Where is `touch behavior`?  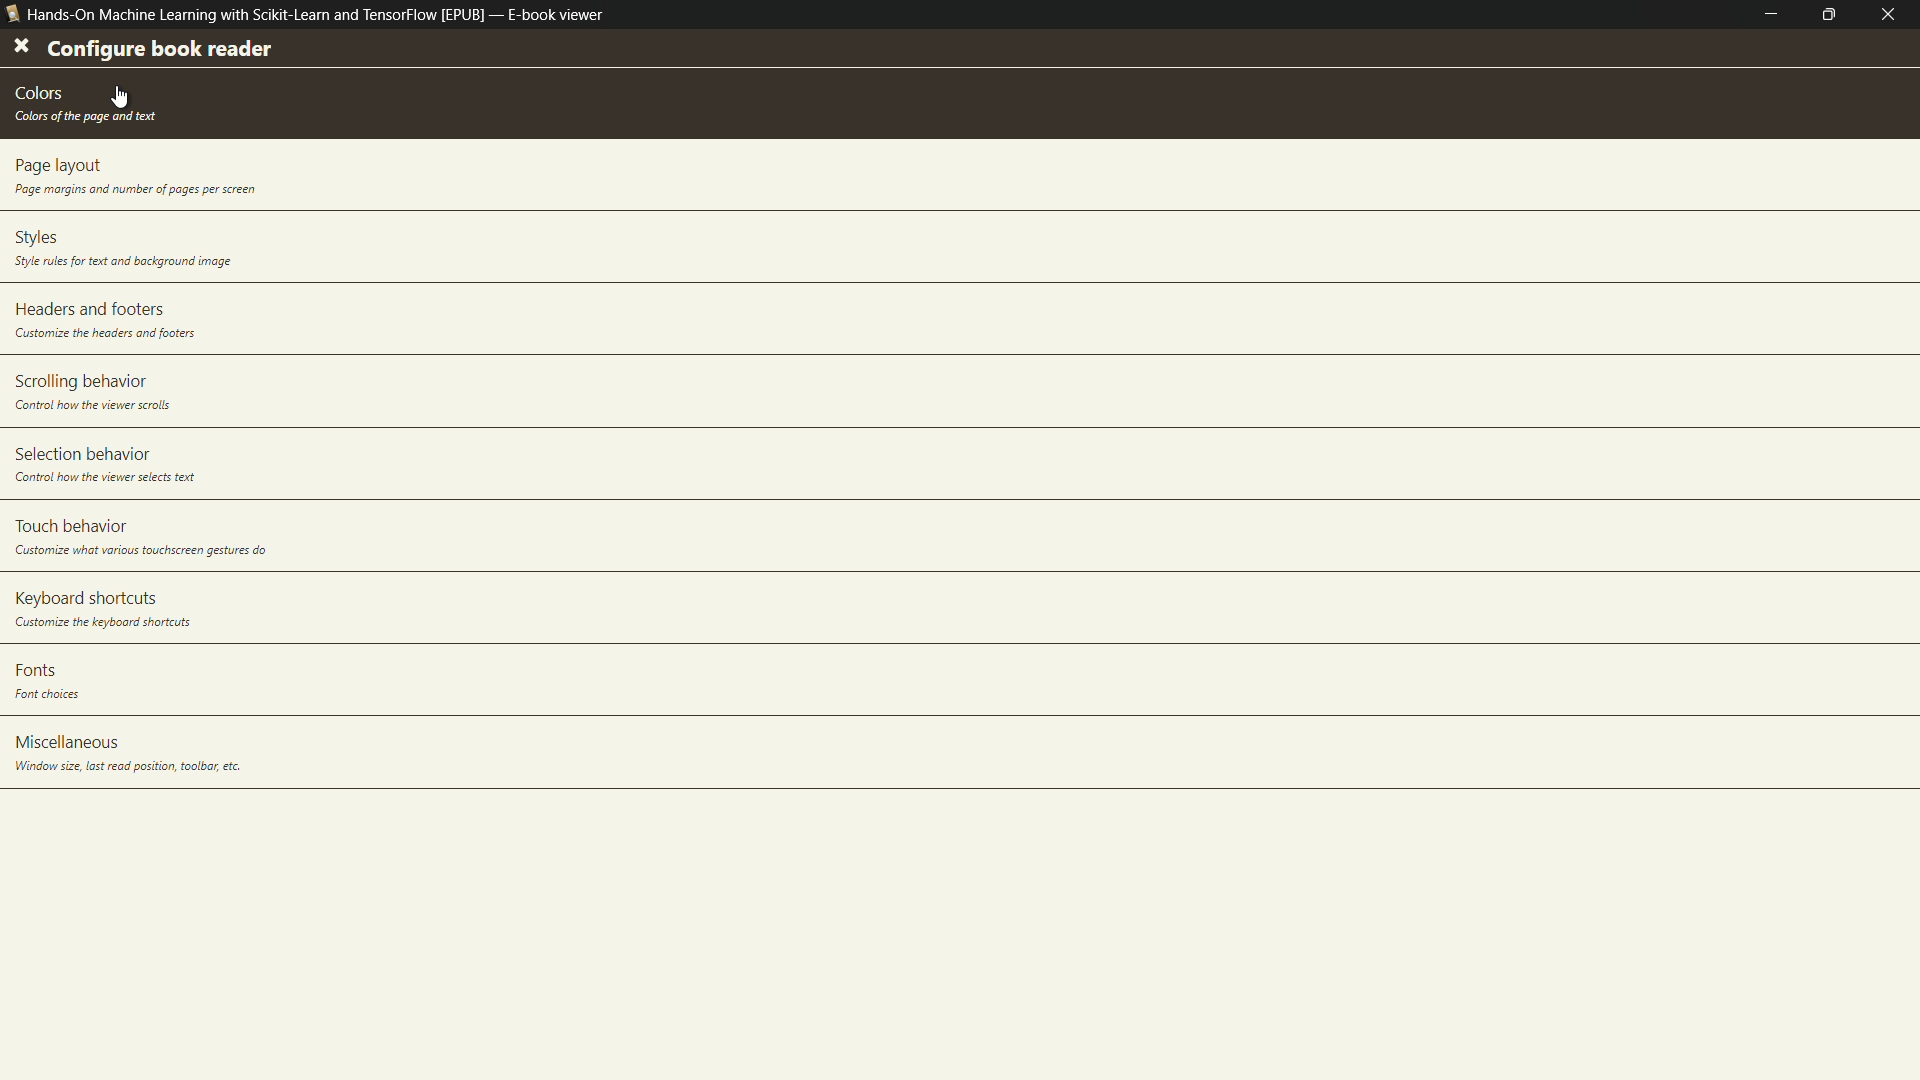
touch behavior is located at coordinates (75, 526).